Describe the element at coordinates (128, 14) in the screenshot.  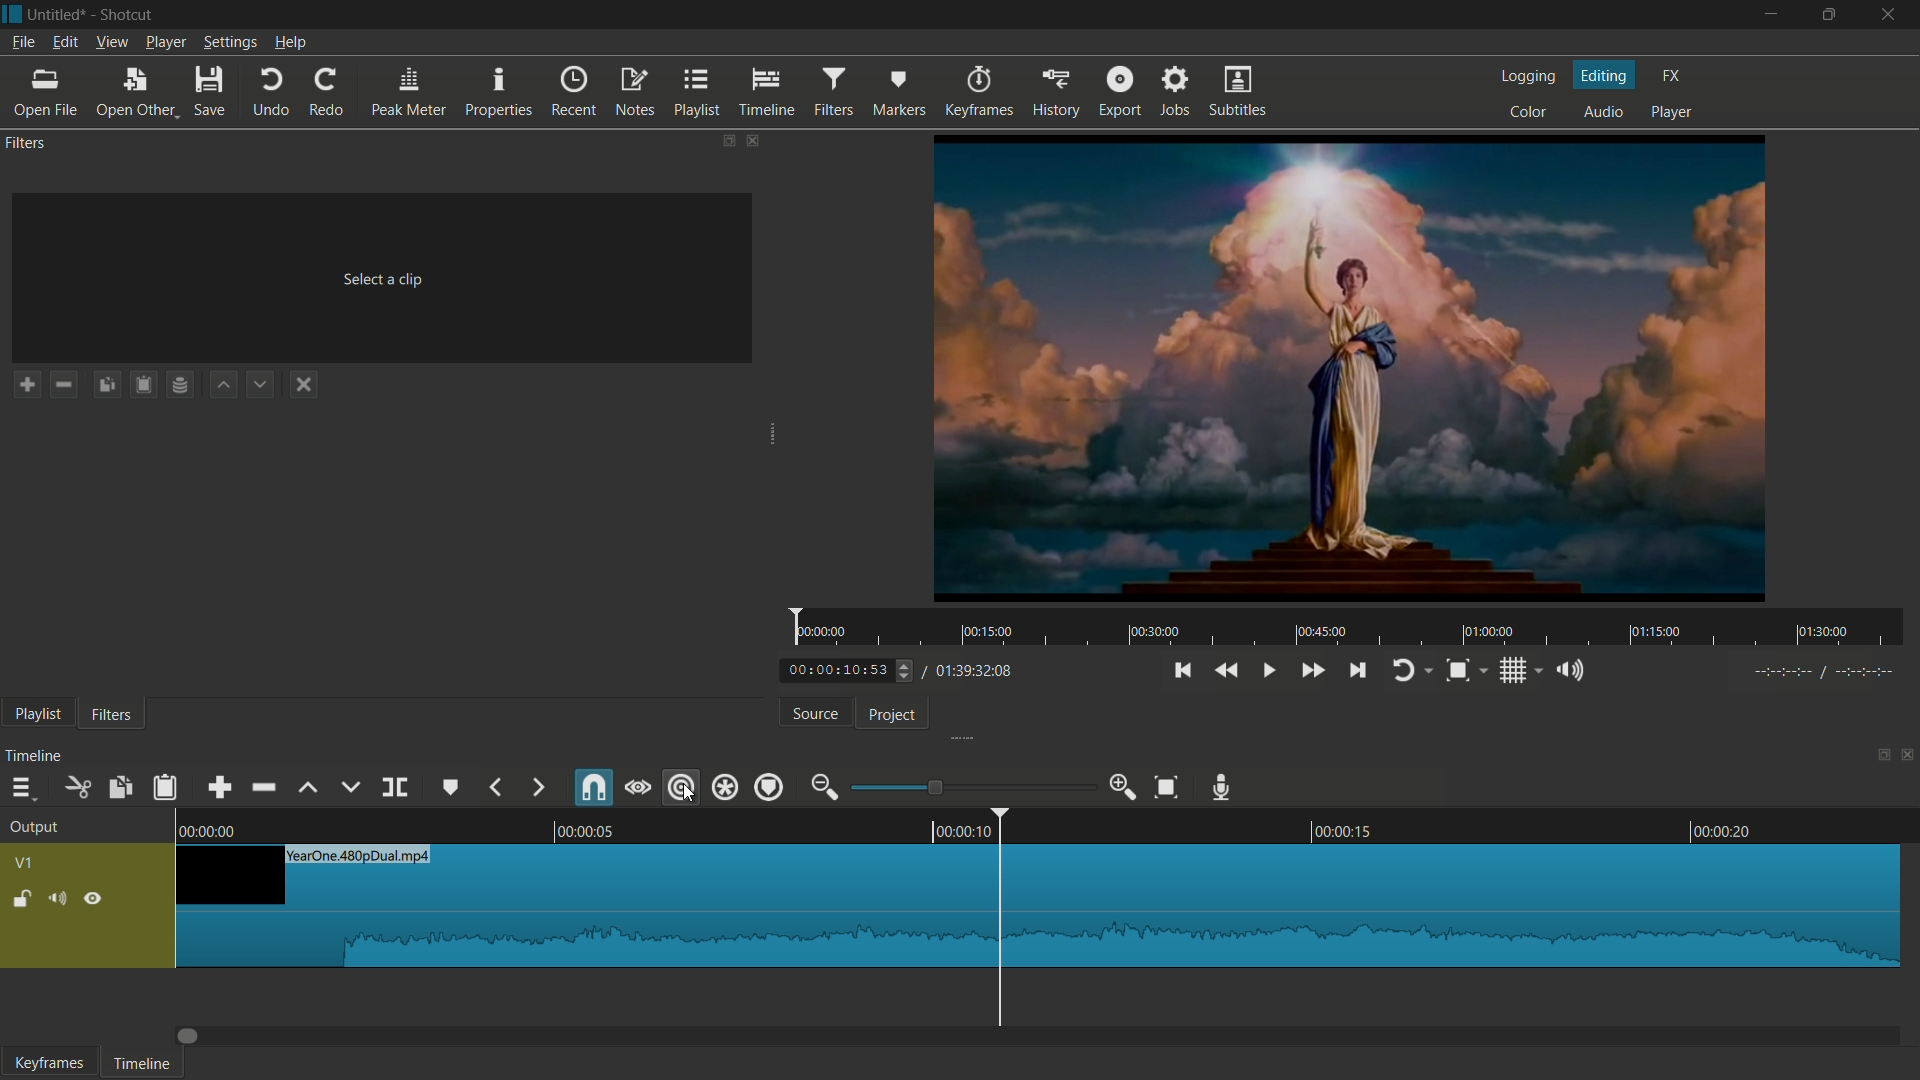
I see `app name` at that location.